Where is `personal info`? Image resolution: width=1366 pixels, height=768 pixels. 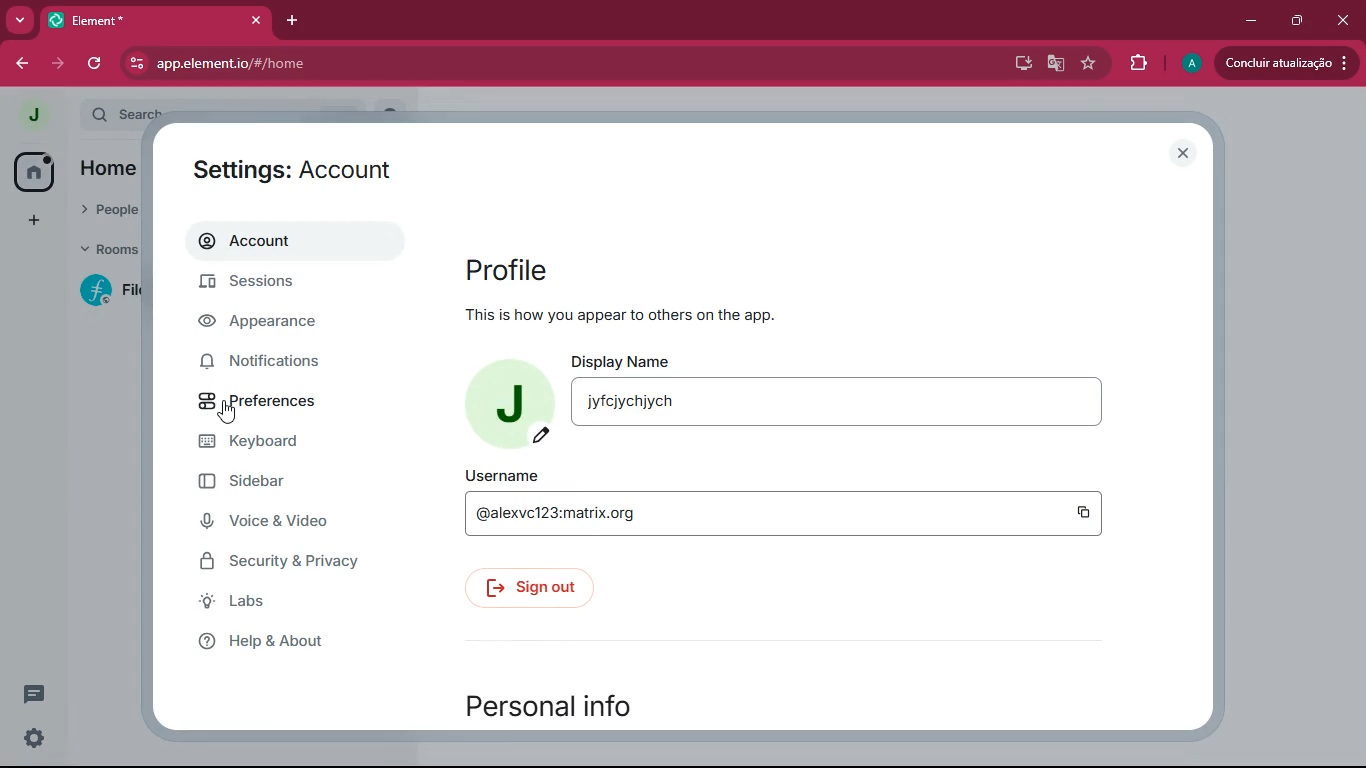 personal info is located at coordinates (576, 705).